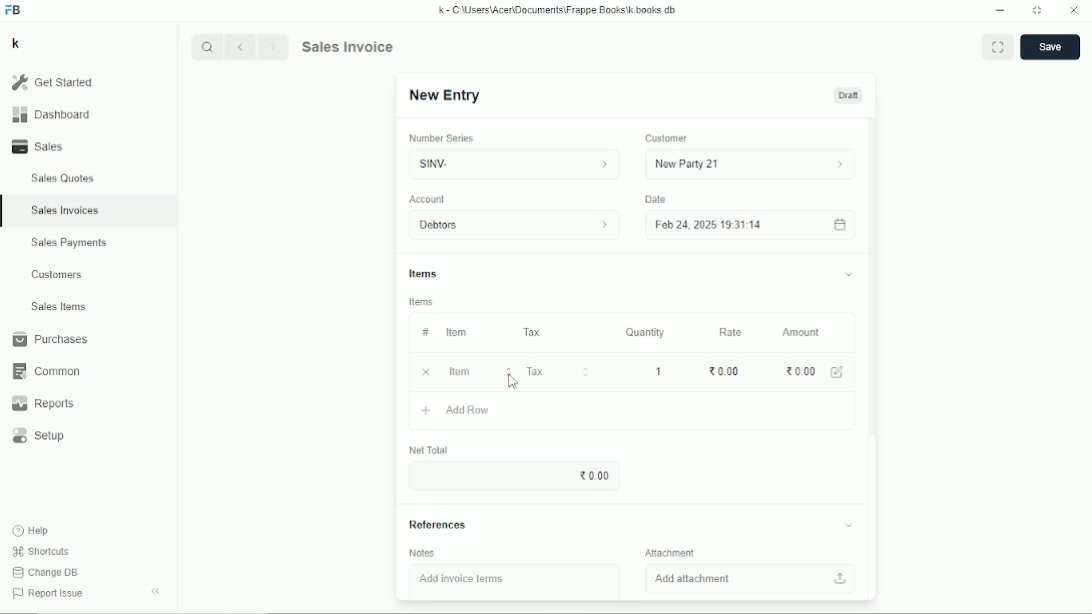  Describe the element at coordinates (49, 339) in the screenshot. I see `Purchases` at that location.